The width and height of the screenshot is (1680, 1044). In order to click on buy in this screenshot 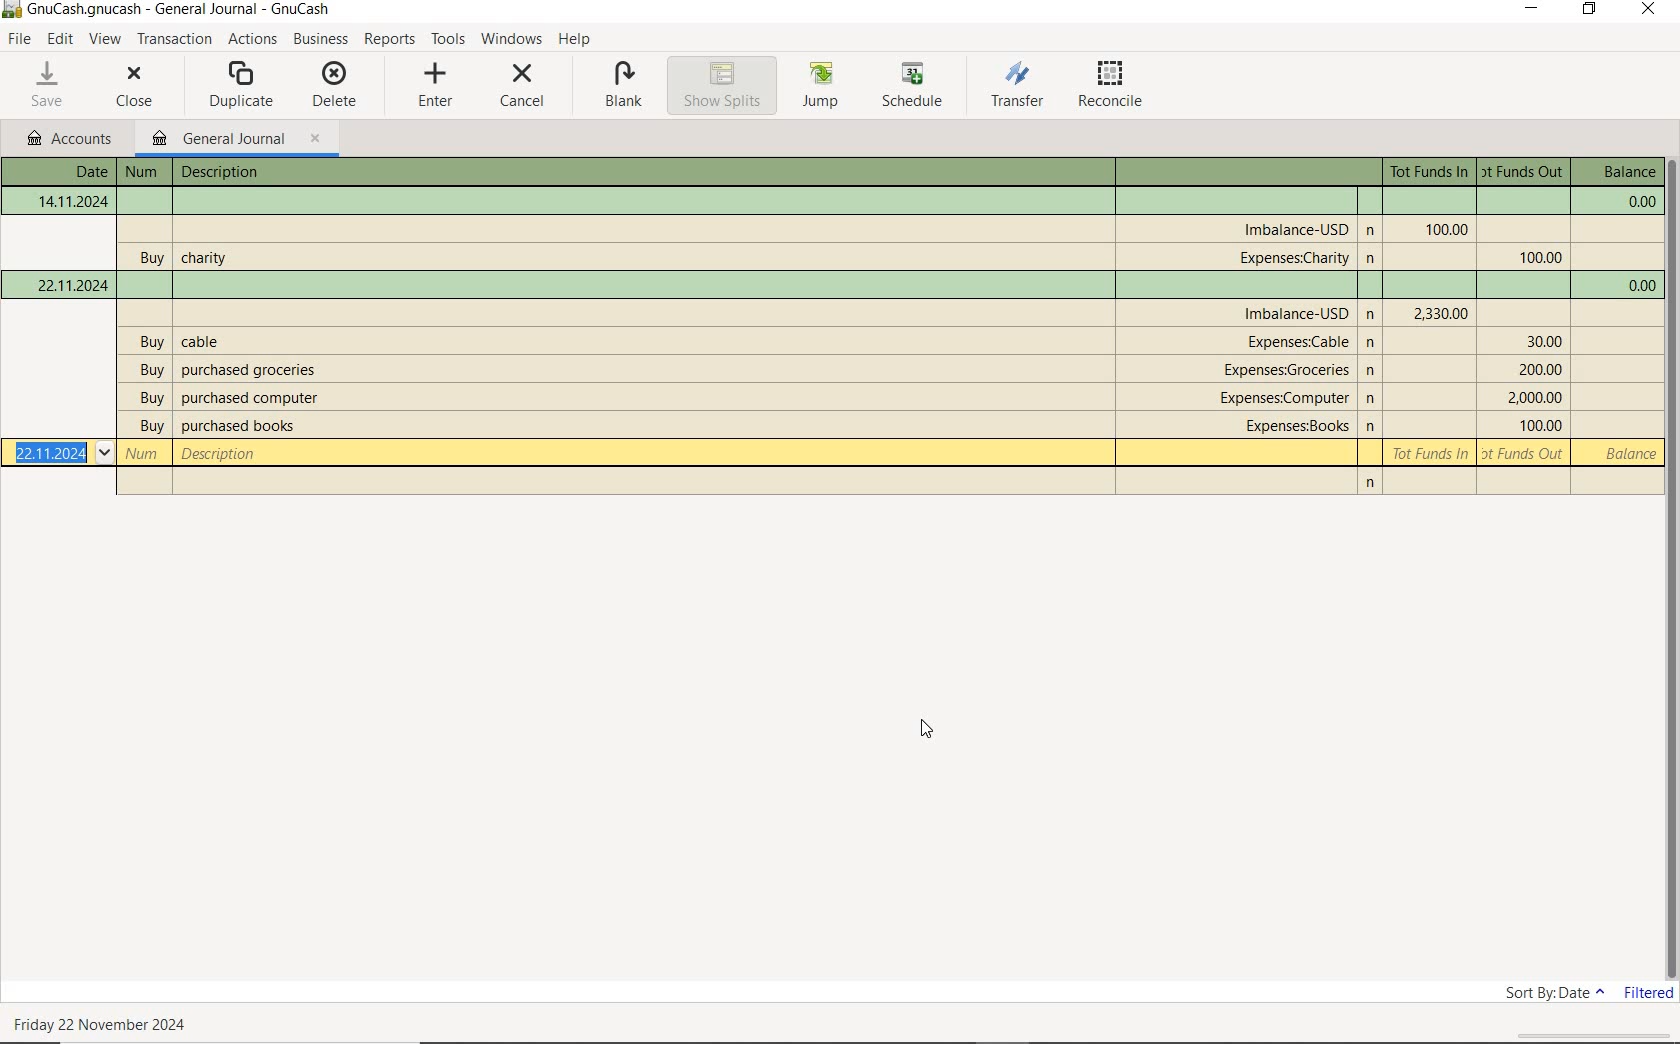, I will do `click(149, 400)`.